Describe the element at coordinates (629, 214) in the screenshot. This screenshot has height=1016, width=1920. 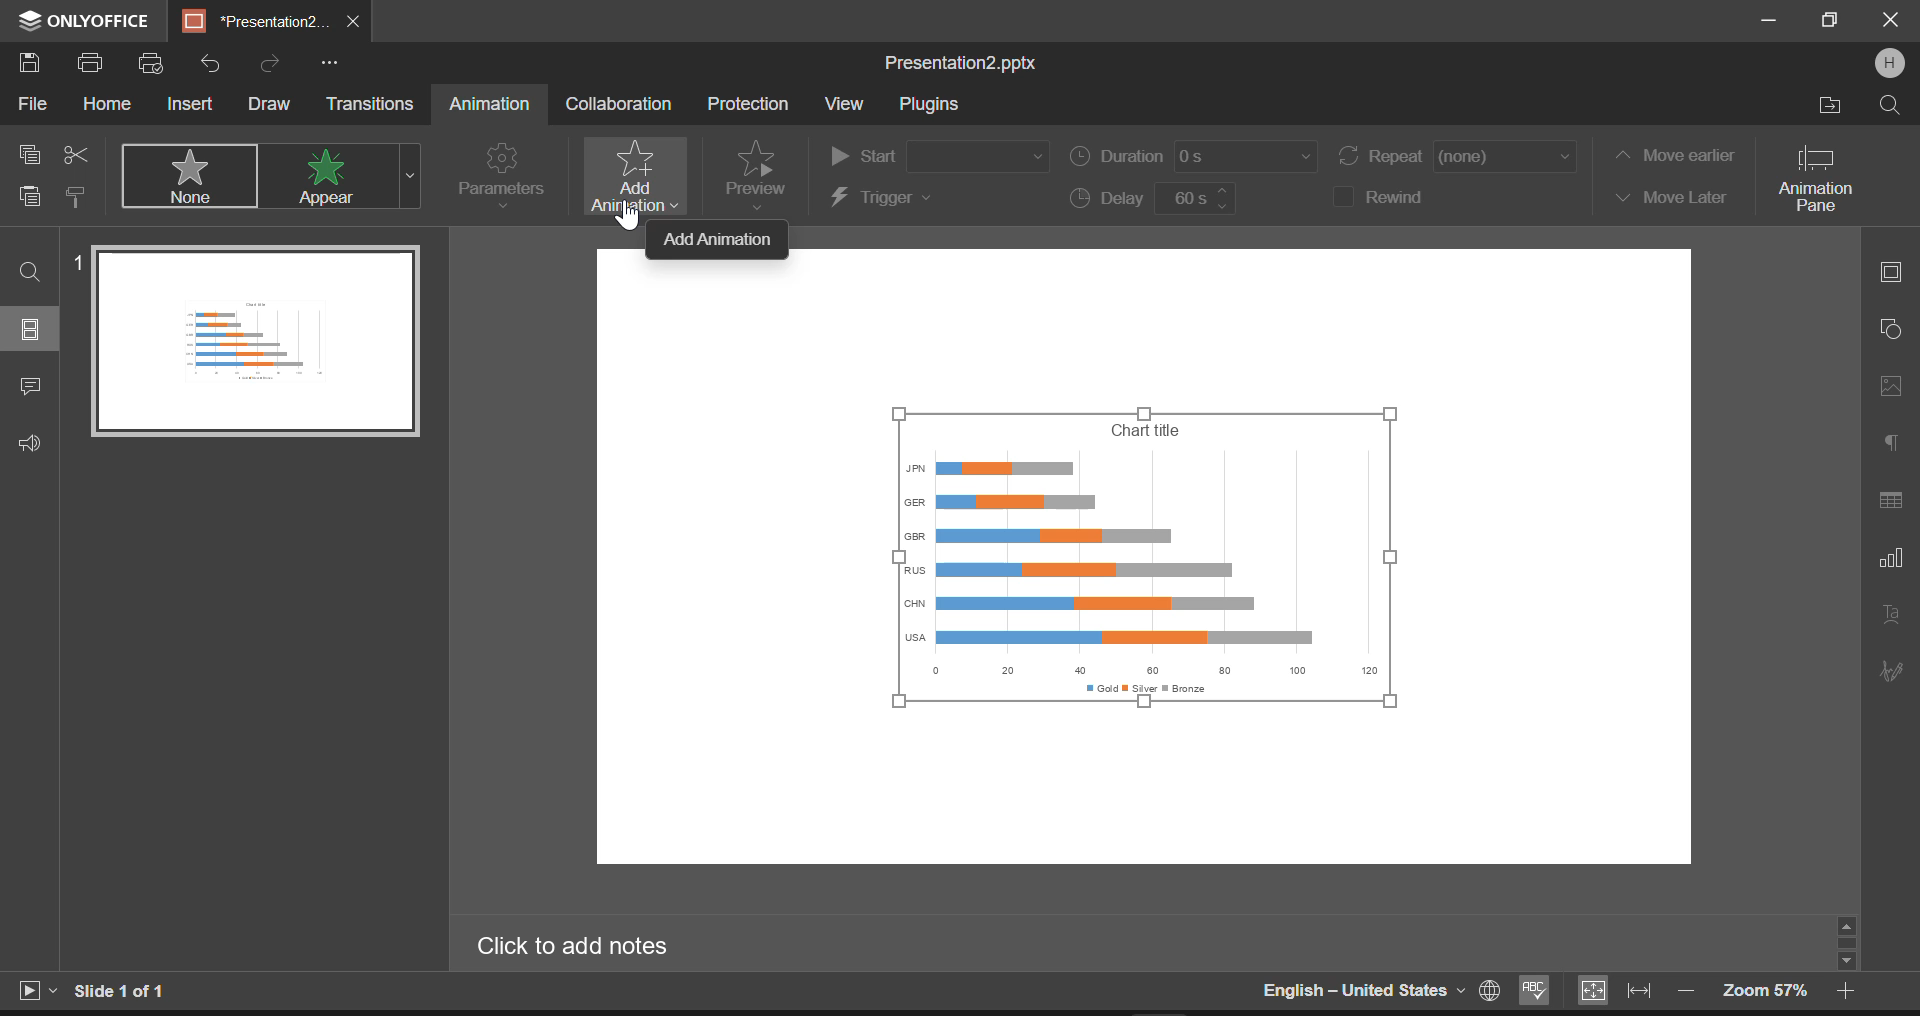
I see `Cursor on Add Animation` at that location.